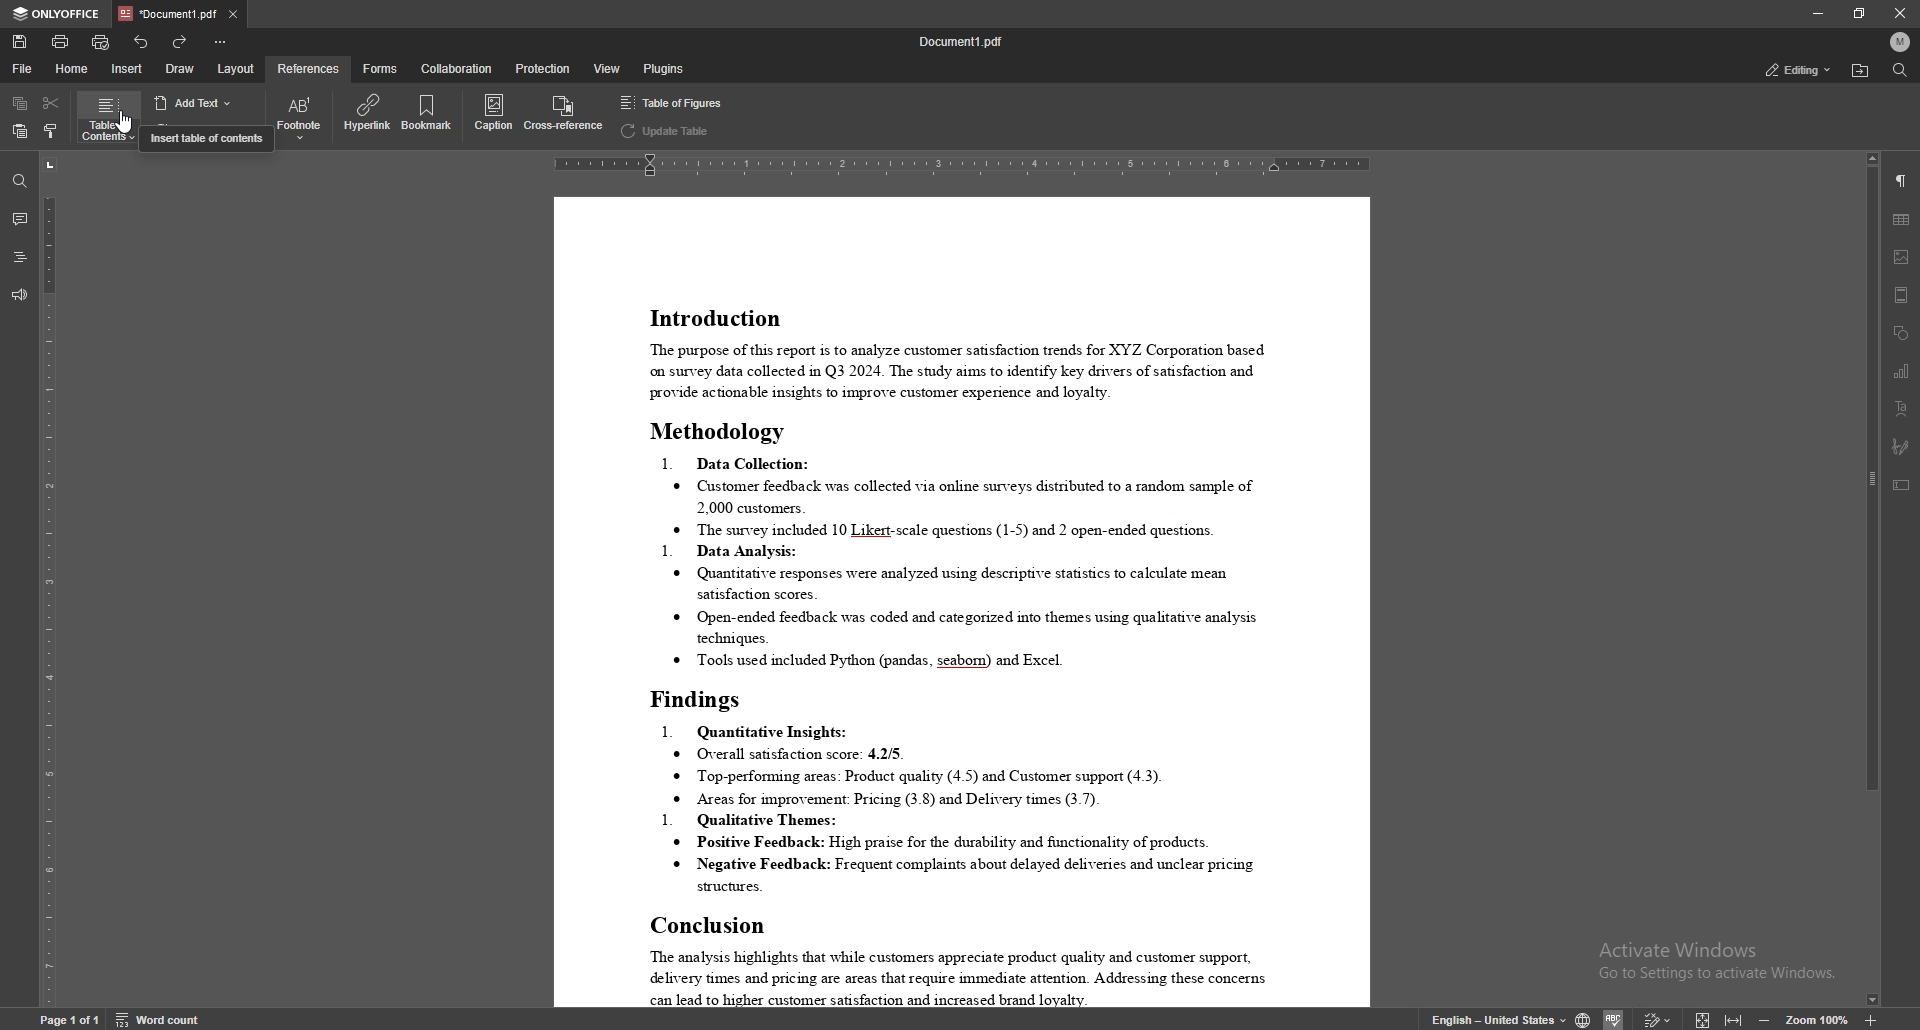  What do you see at coordinates (960, 602) in the screenshot?
I see `document` at bounding box center [960, 602].